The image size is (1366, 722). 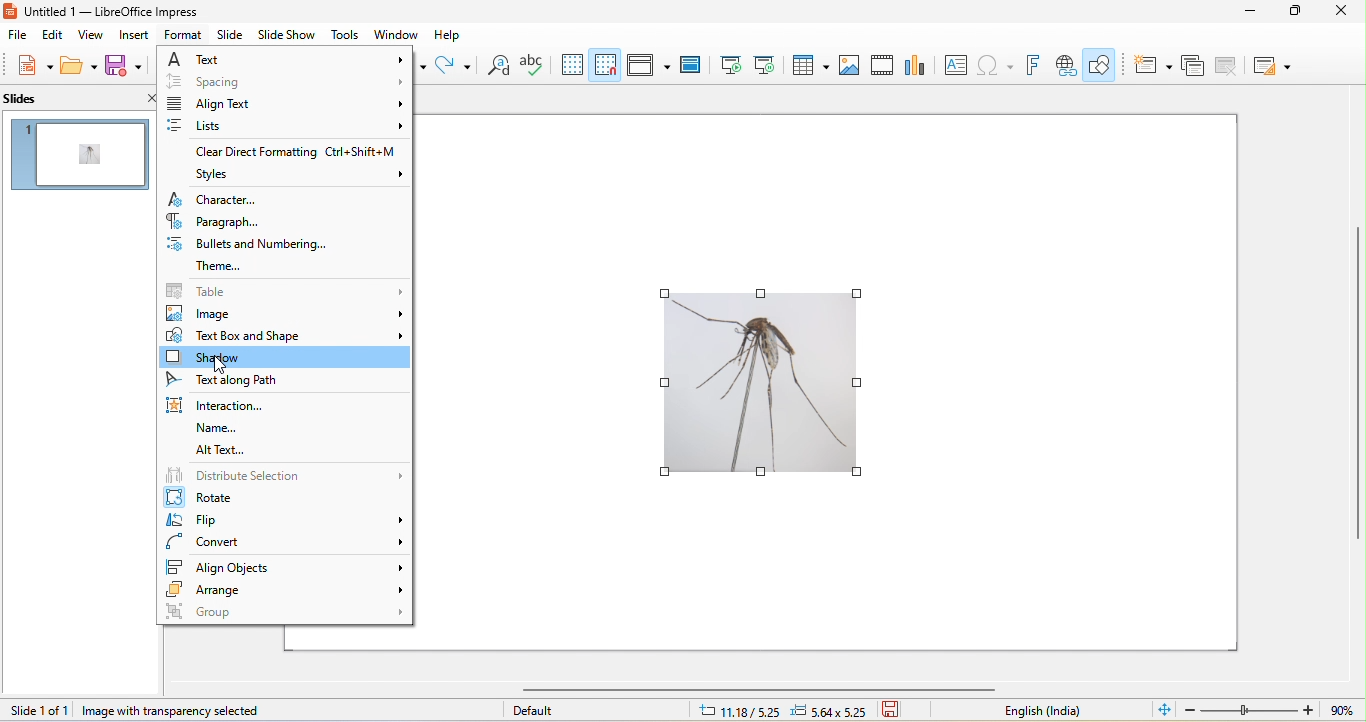 What do you see at coordinates (15, 35) in the screenshot?
I see `file` at bounding box center [15, 35].